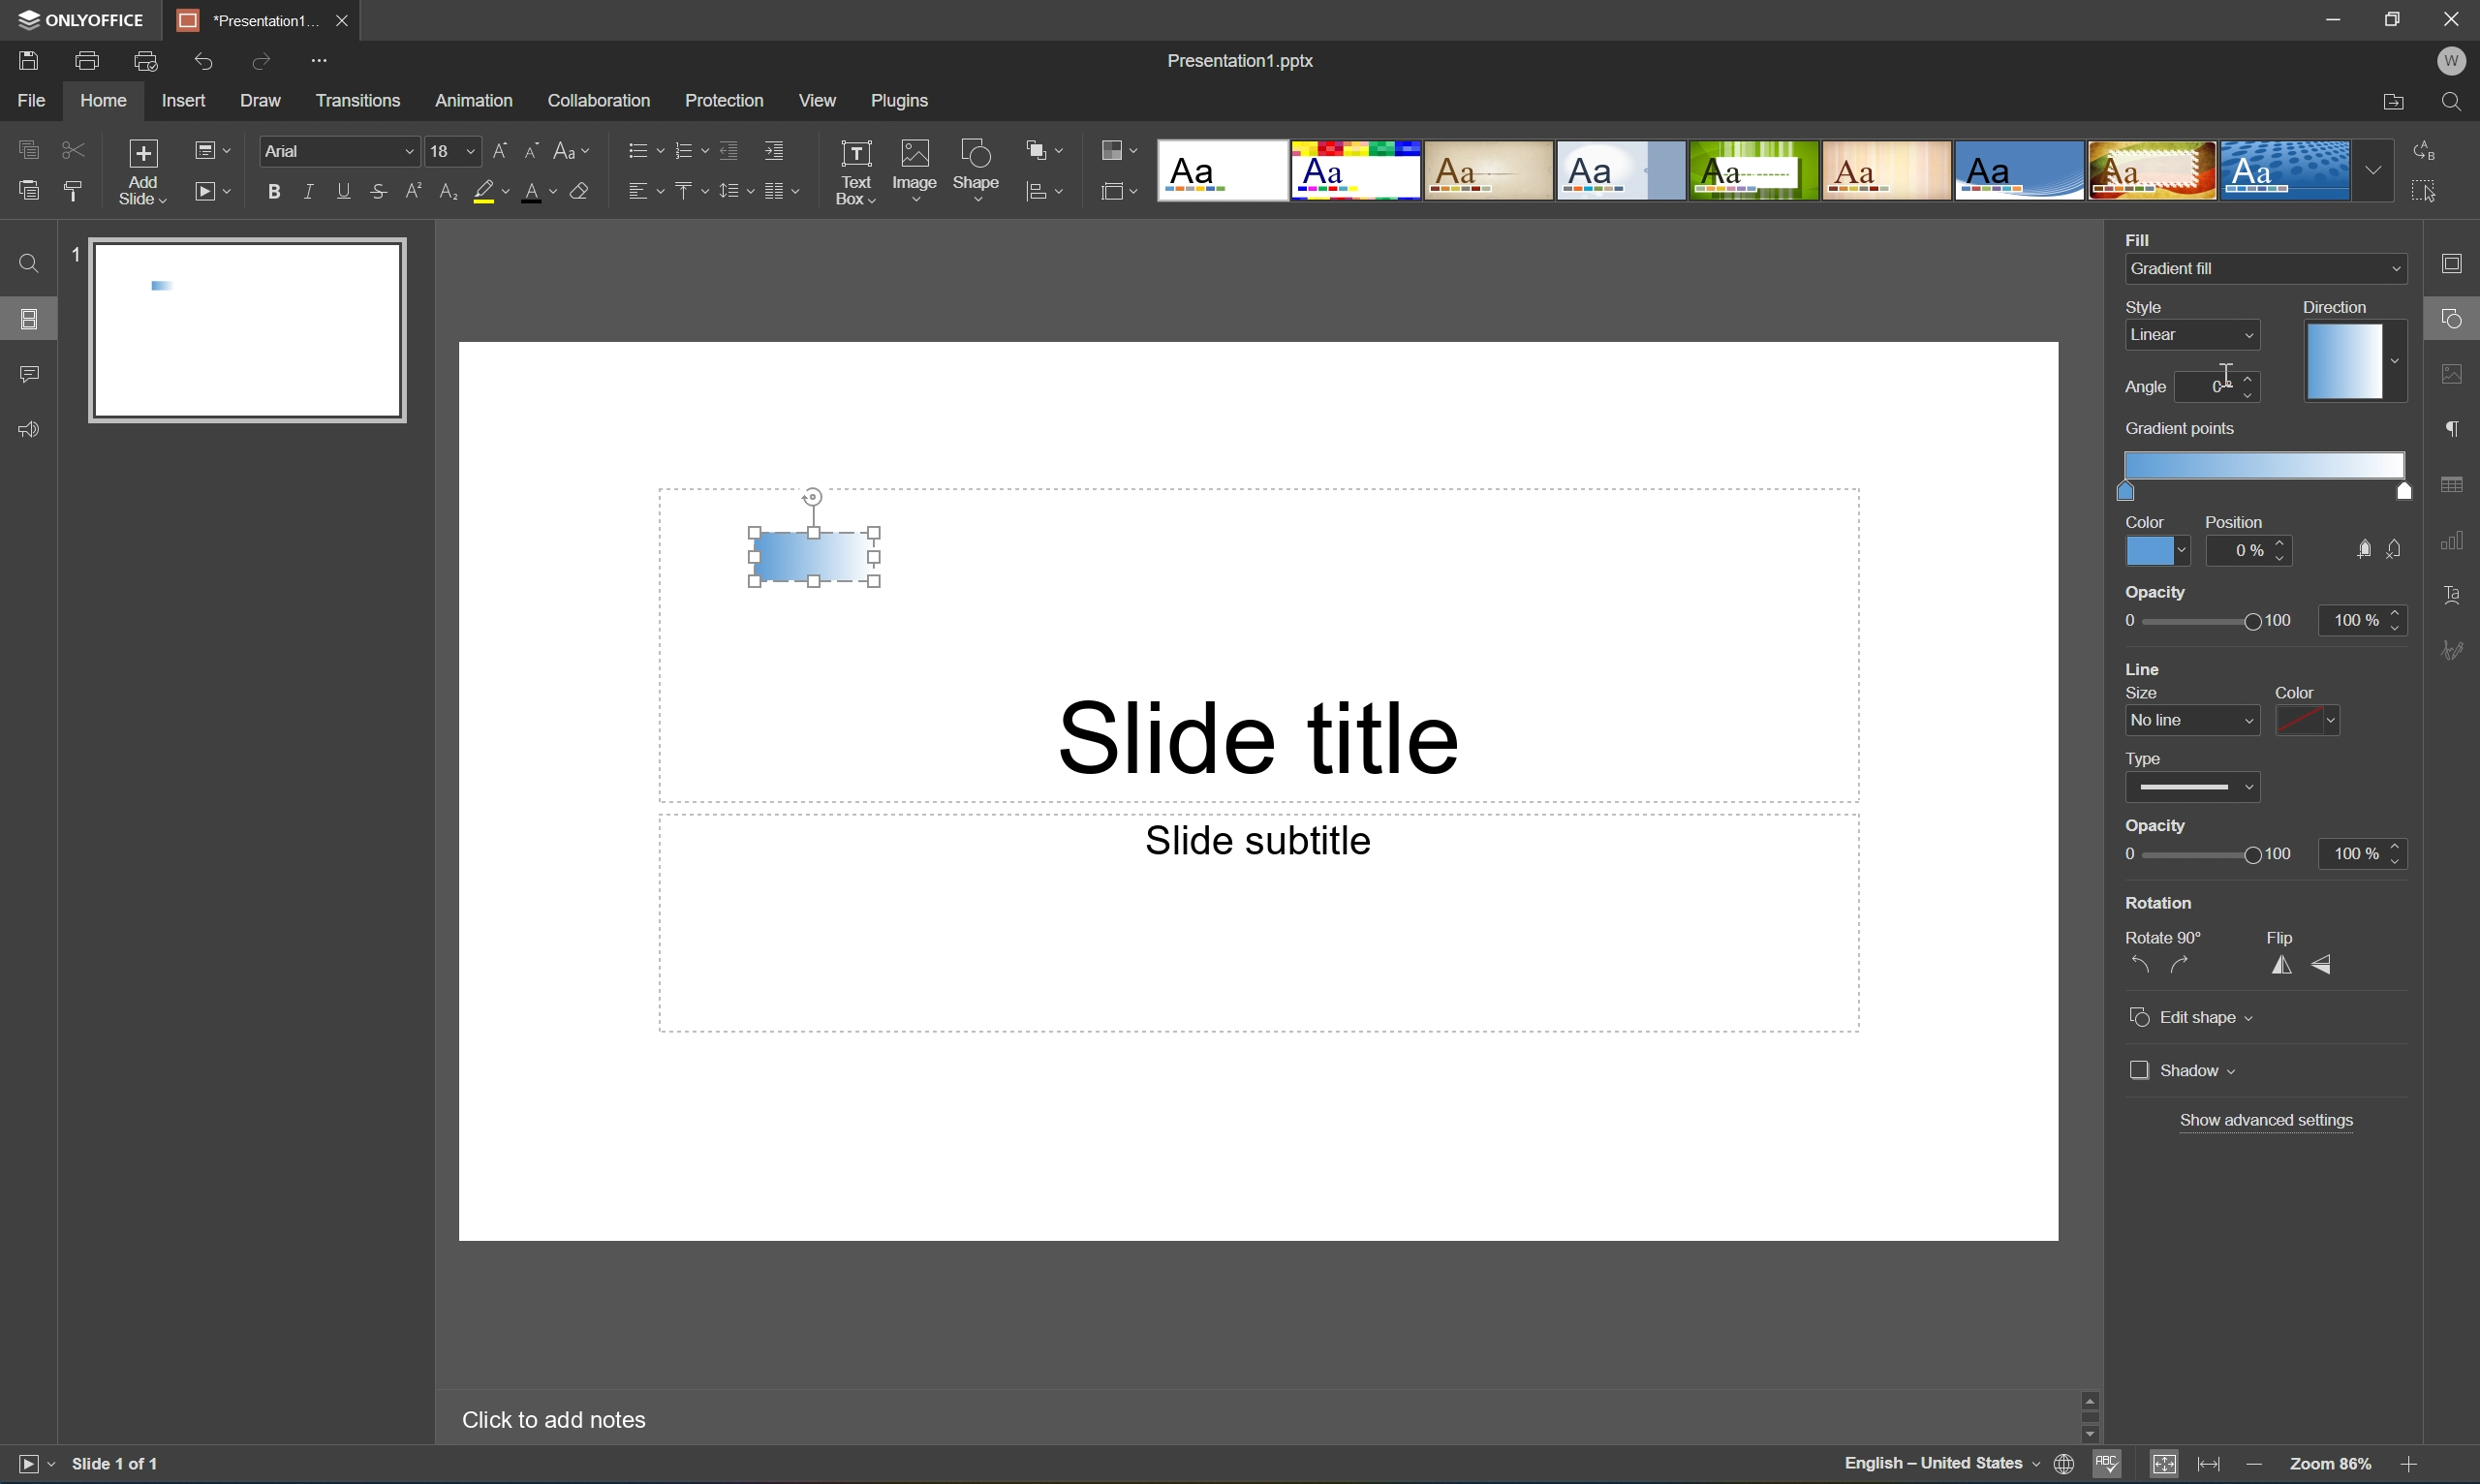  I want to click on Style, so click(2148, 306).